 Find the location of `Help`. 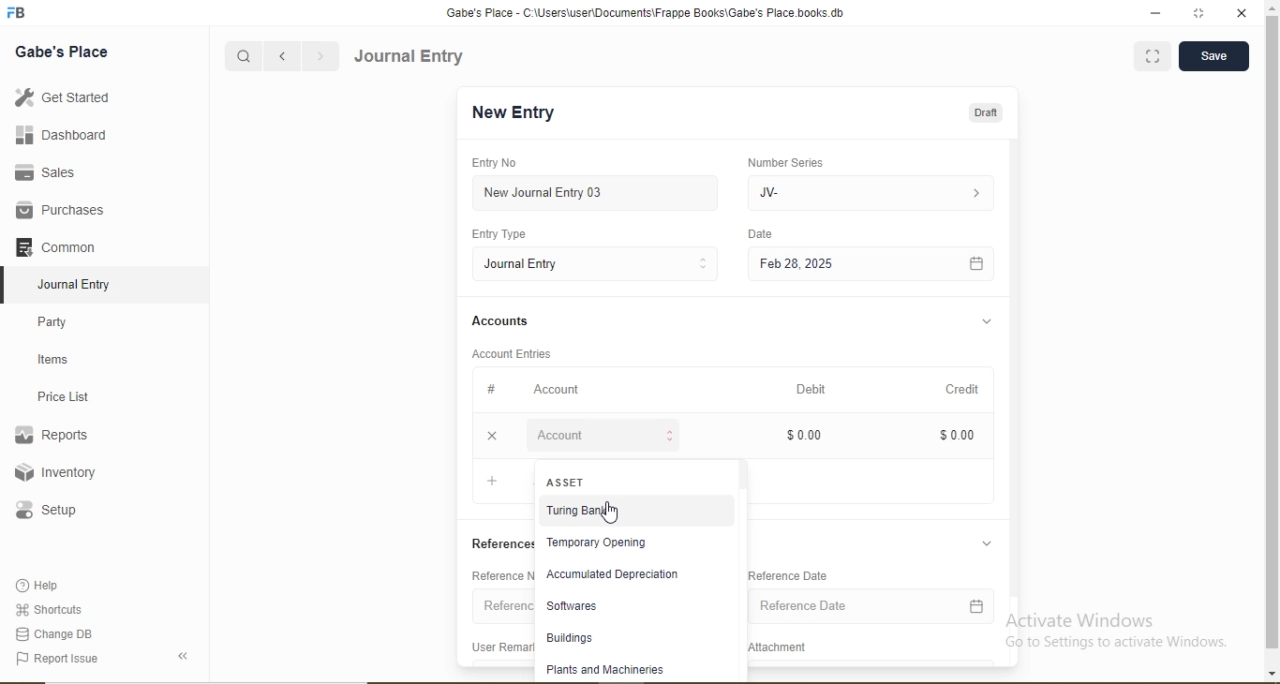

Help is located at coordinates (39, 585).